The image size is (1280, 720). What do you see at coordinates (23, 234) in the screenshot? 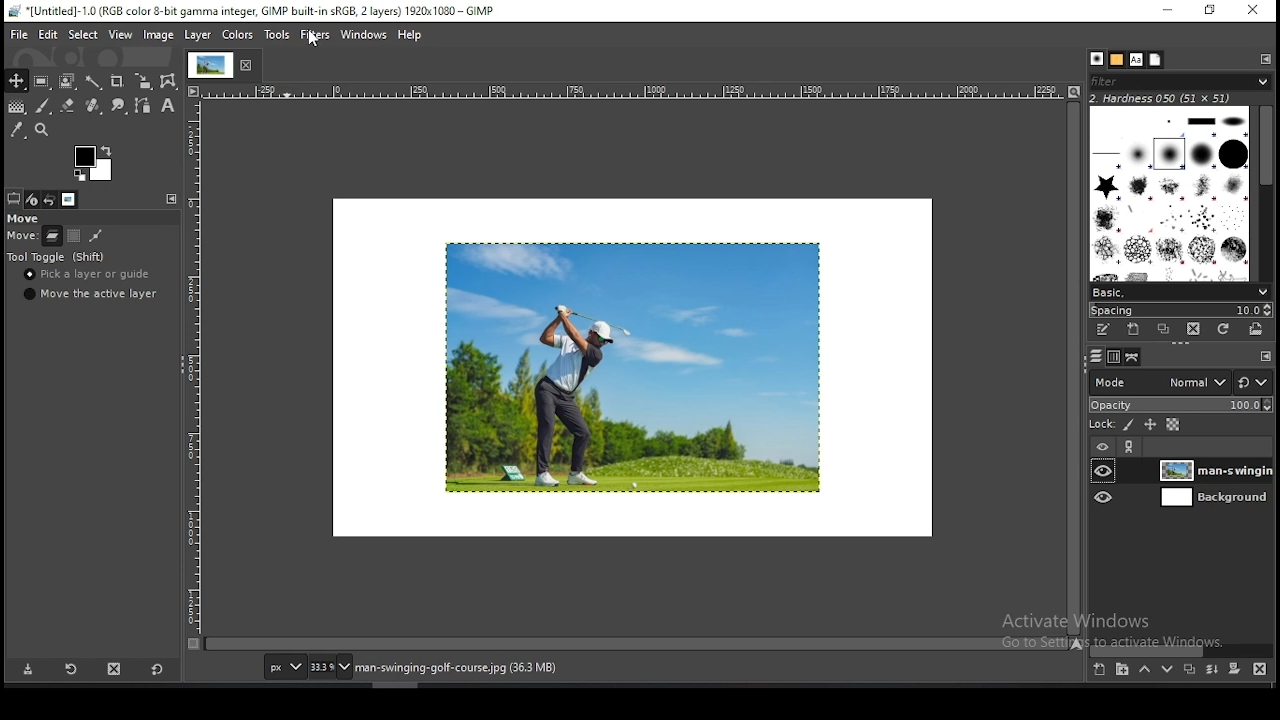
I see `scale (horizontal)` at bounding box center [23, 234].